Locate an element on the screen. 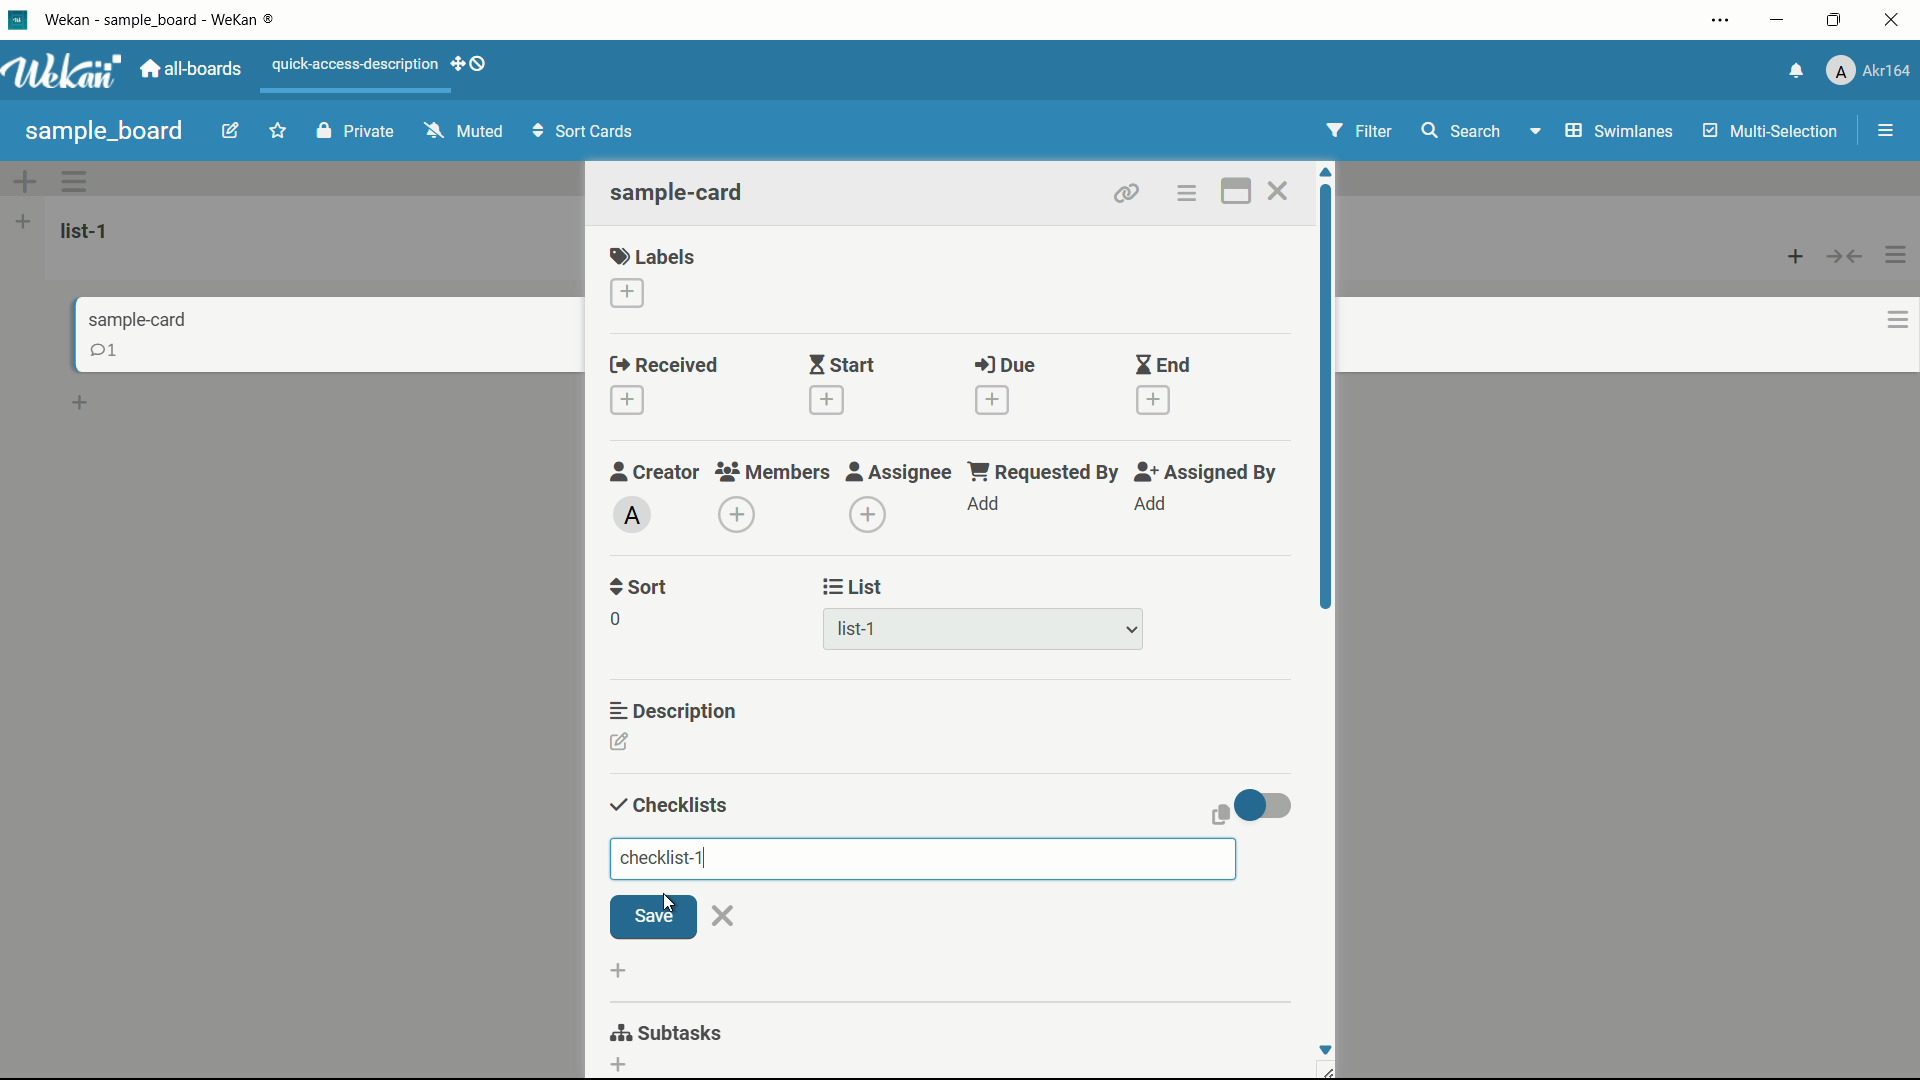 This screenshot has height=1080, width=1920. 0 is located at coordinates (615, 619).